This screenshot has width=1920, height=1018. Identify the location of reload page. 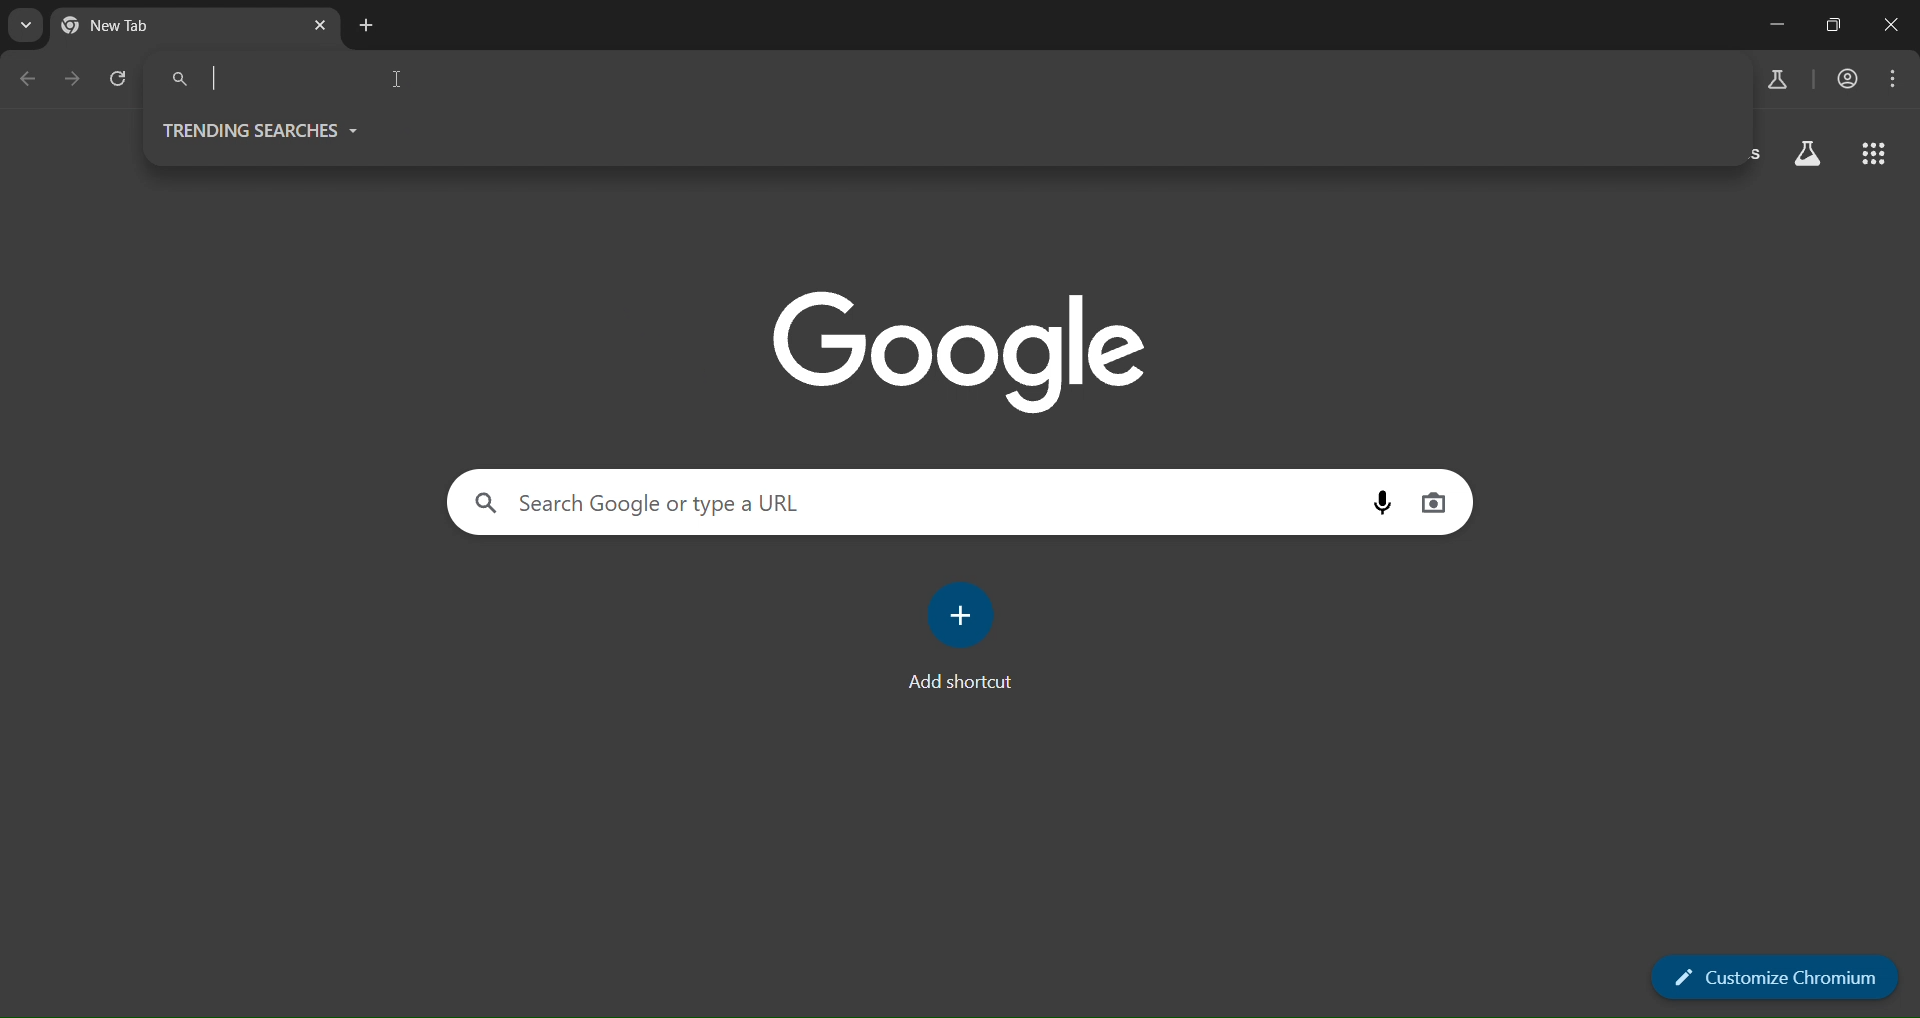
(121, 81).